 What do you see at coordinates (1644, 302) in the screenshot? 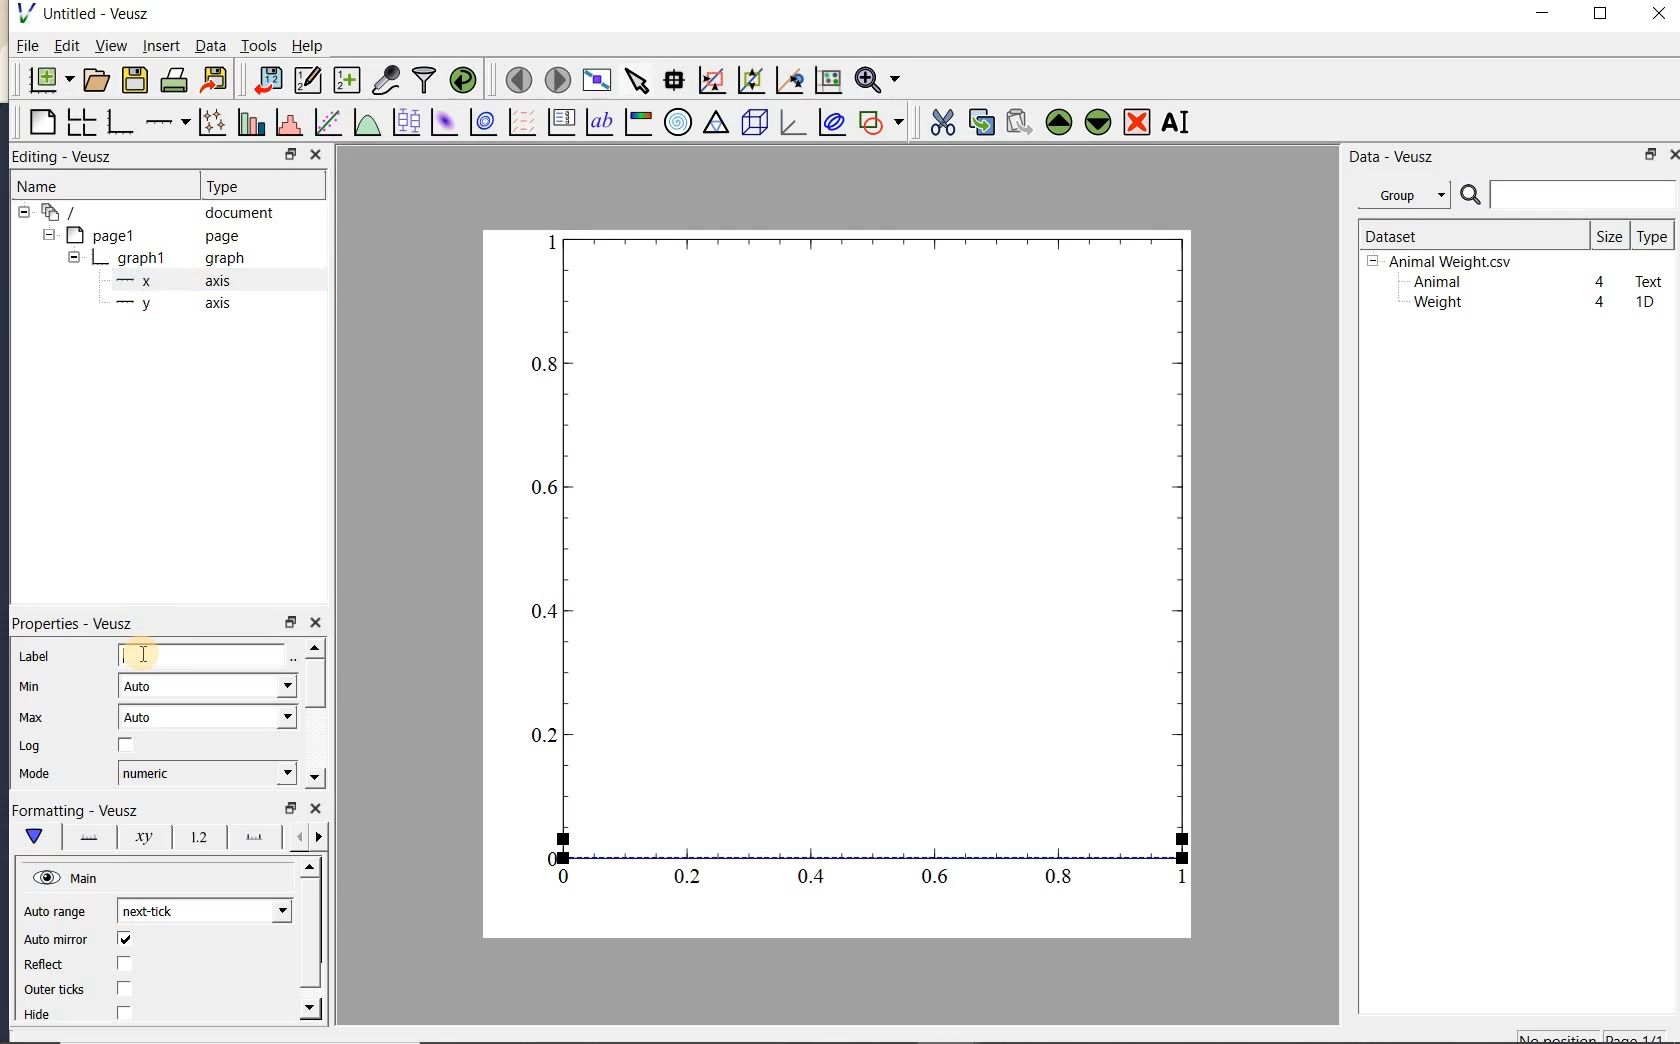
I see `1D` at bounding box center [1644, 302].